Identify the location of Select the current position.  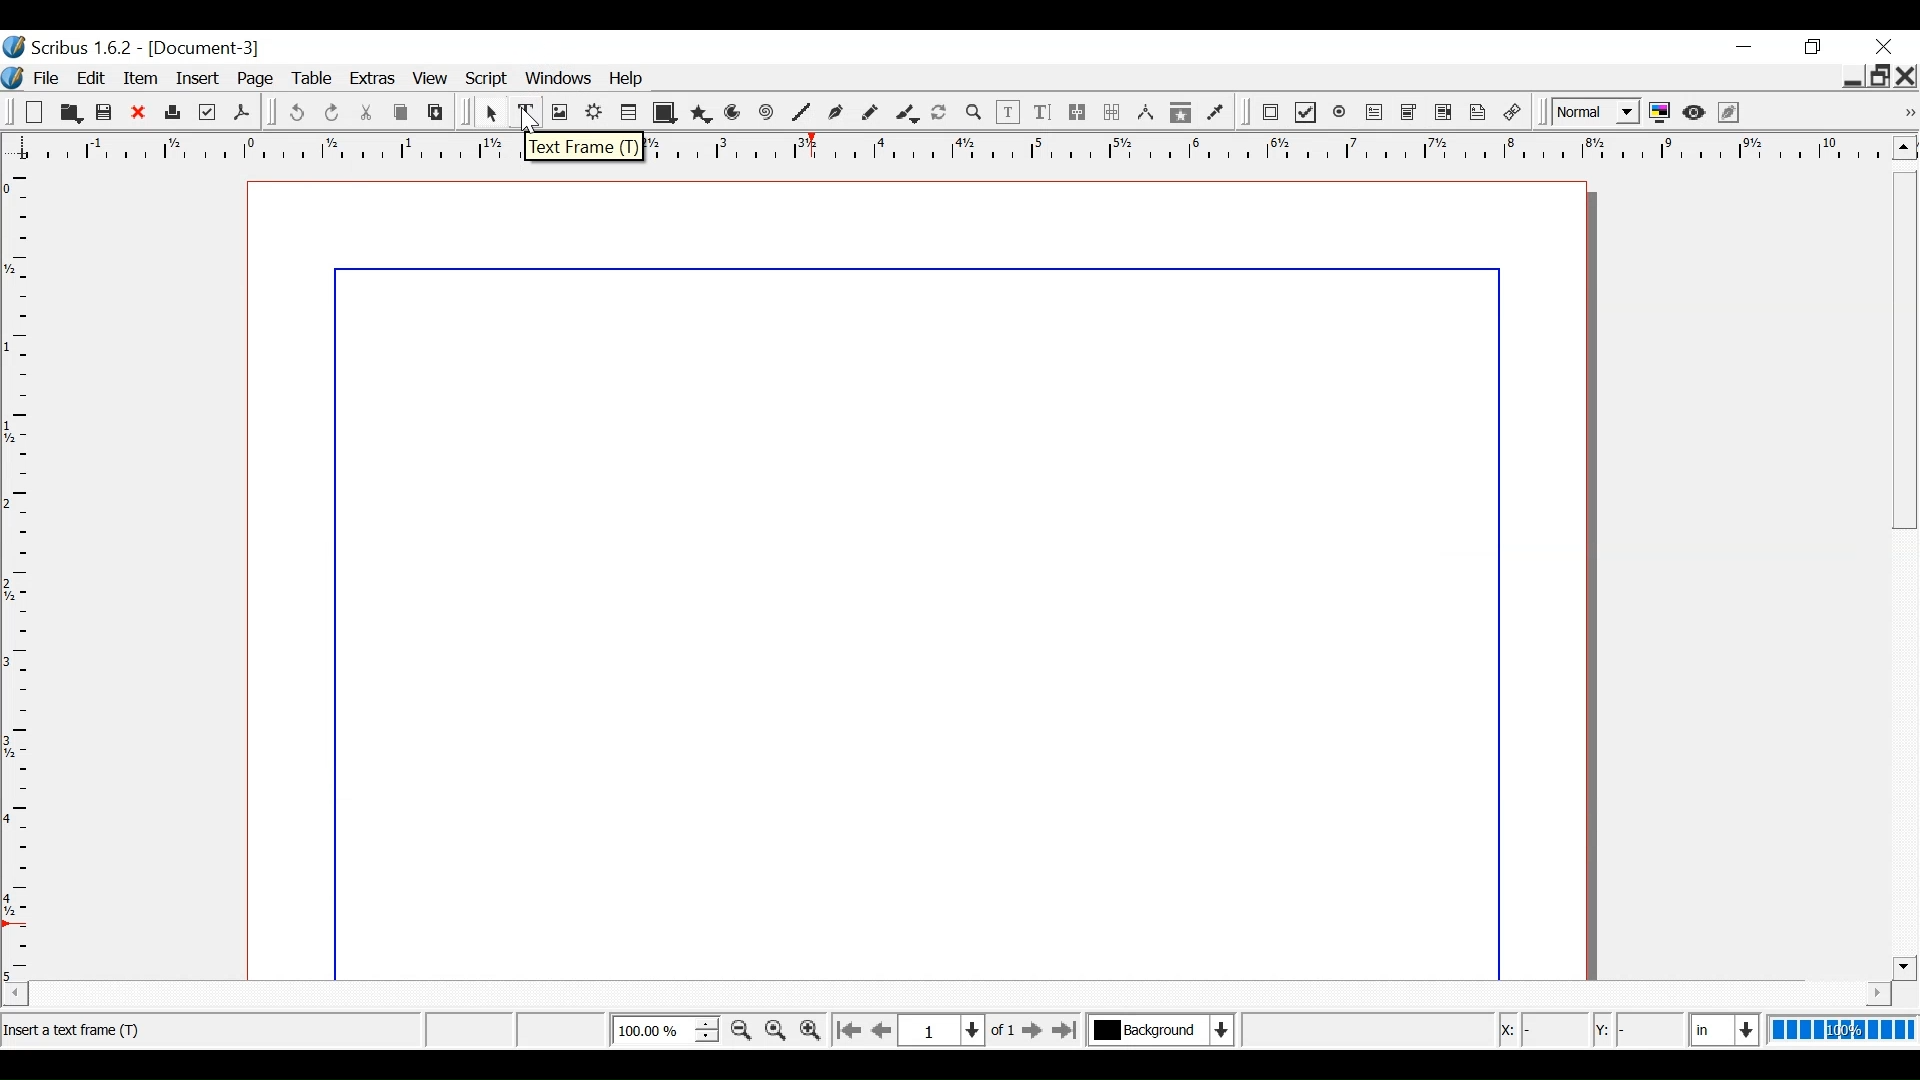
(944, 1029).